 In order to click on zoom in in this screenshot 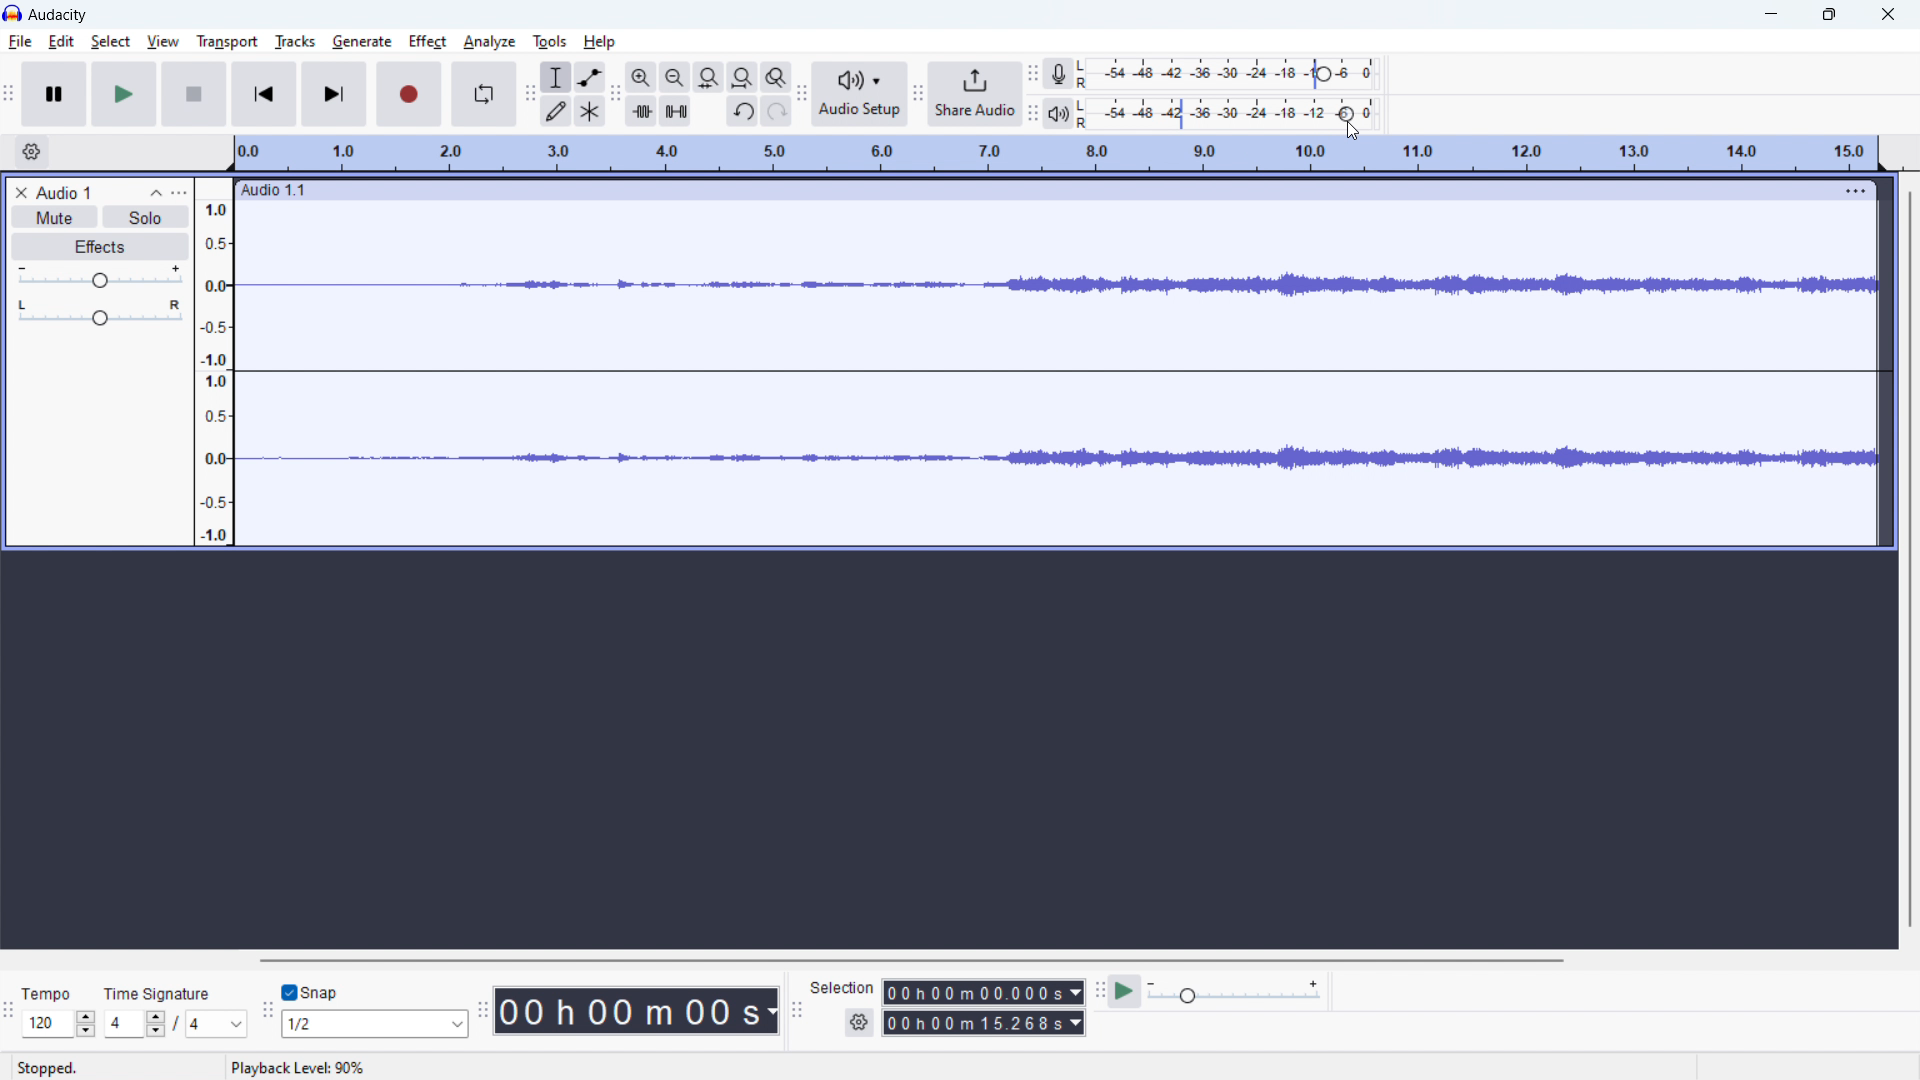, I will do `click(641, 77)`.